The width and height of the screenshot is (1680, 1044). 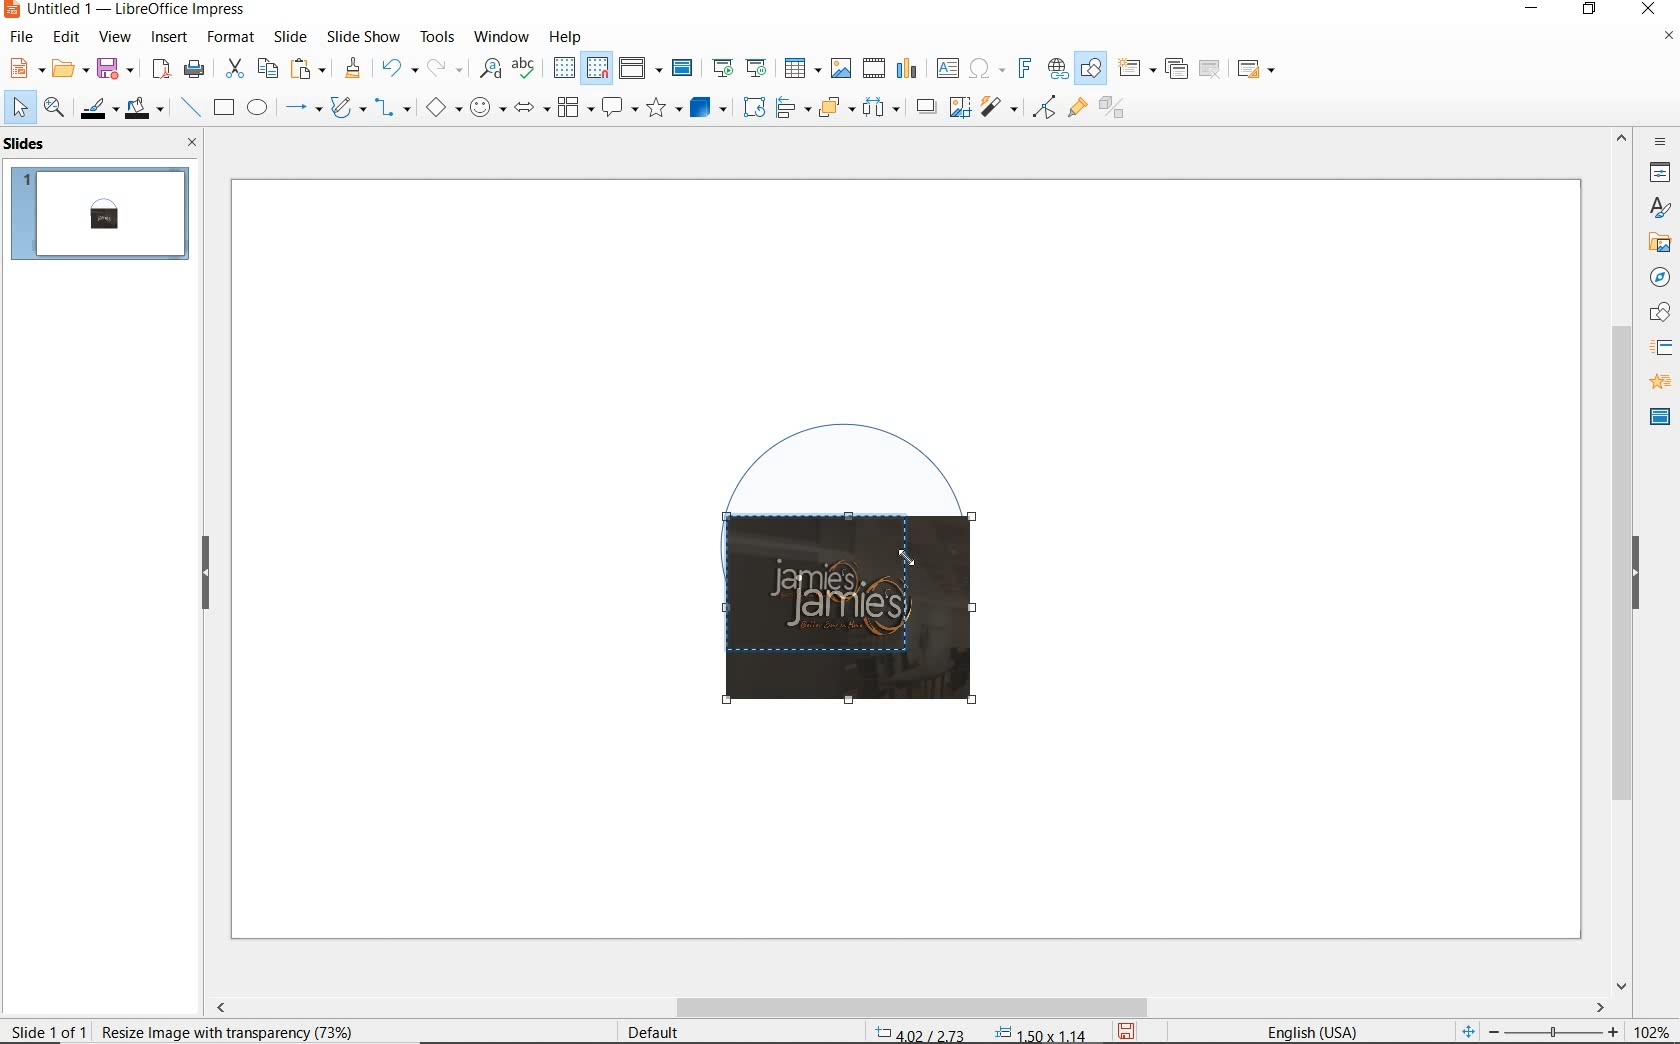 What do you see at coordinates (50, 1027) in the screenshot?
I see `slide 1 of 1` at bounding box center [50, 1027].